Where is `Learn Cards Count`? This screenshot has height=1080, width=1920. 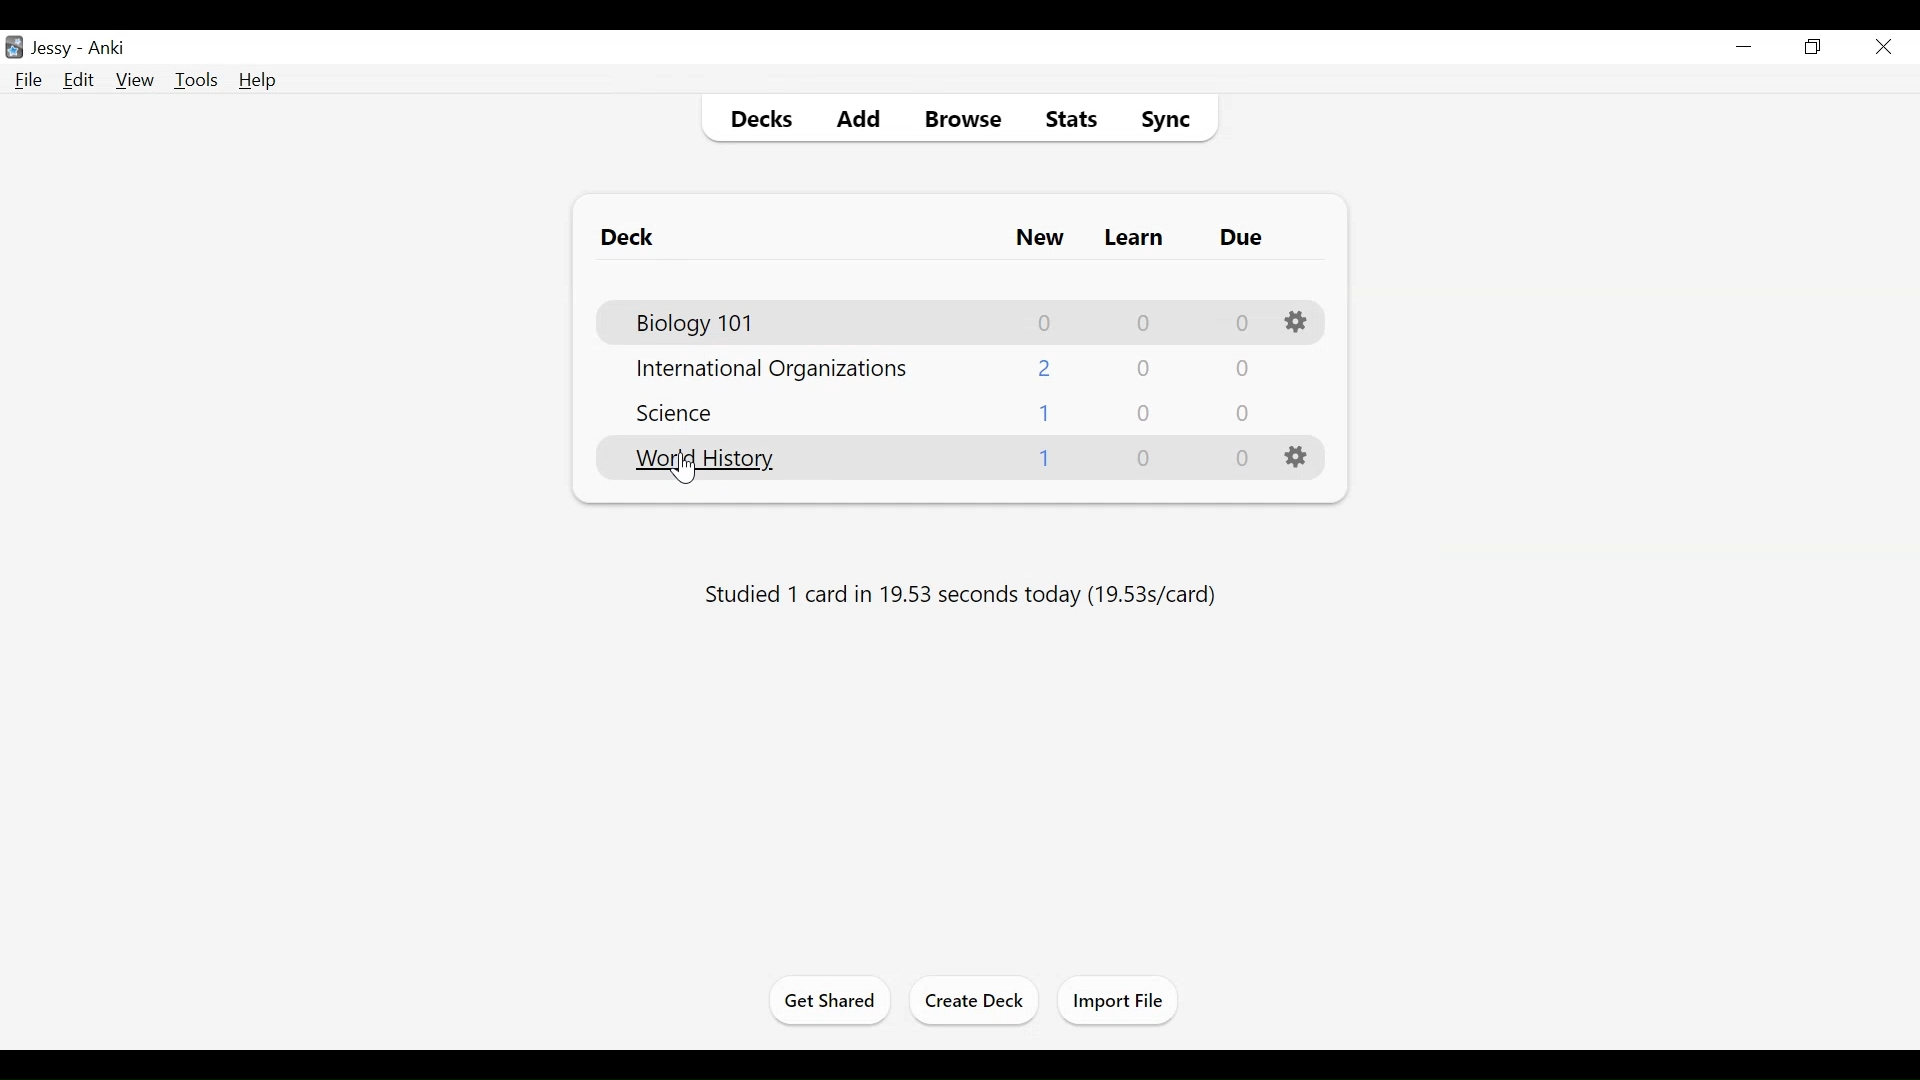
Learn Cards Count is located at coordinates (1141, 367).